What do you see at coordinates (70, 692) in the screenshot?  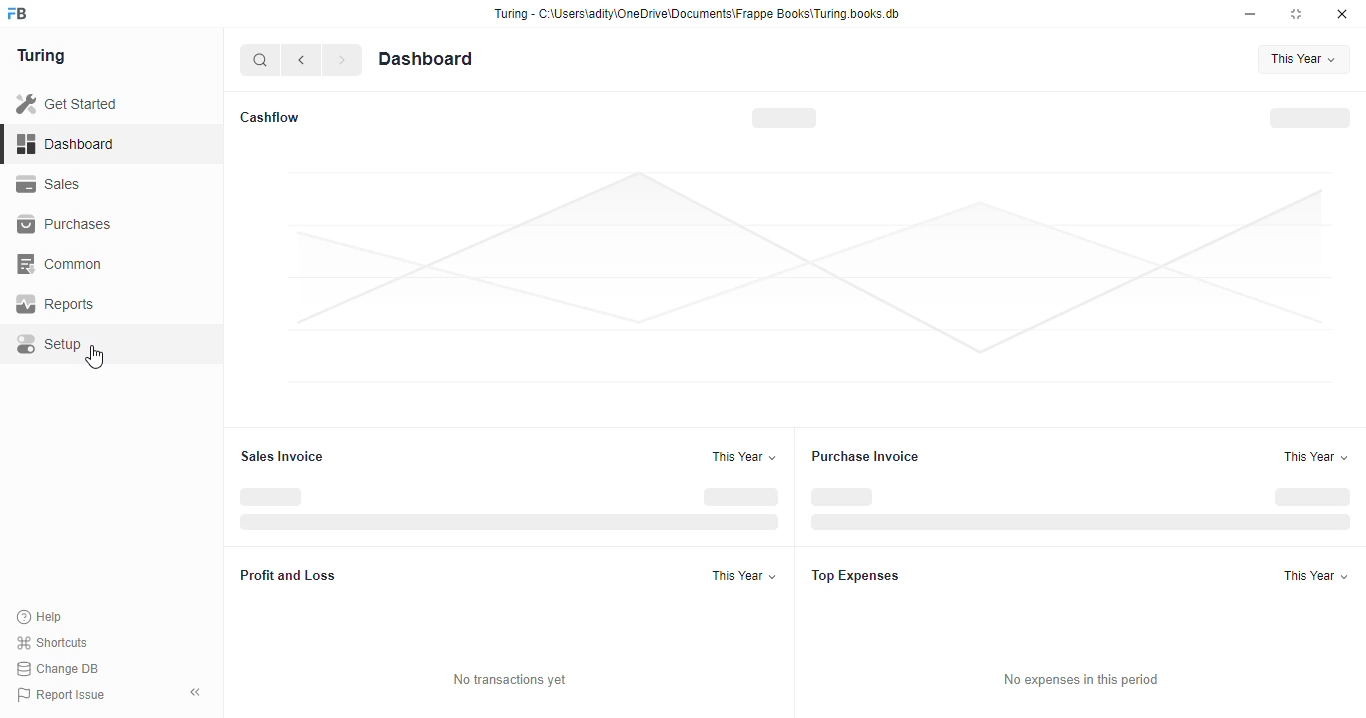 I see `Report Issue` at bounding box center [70, 692].